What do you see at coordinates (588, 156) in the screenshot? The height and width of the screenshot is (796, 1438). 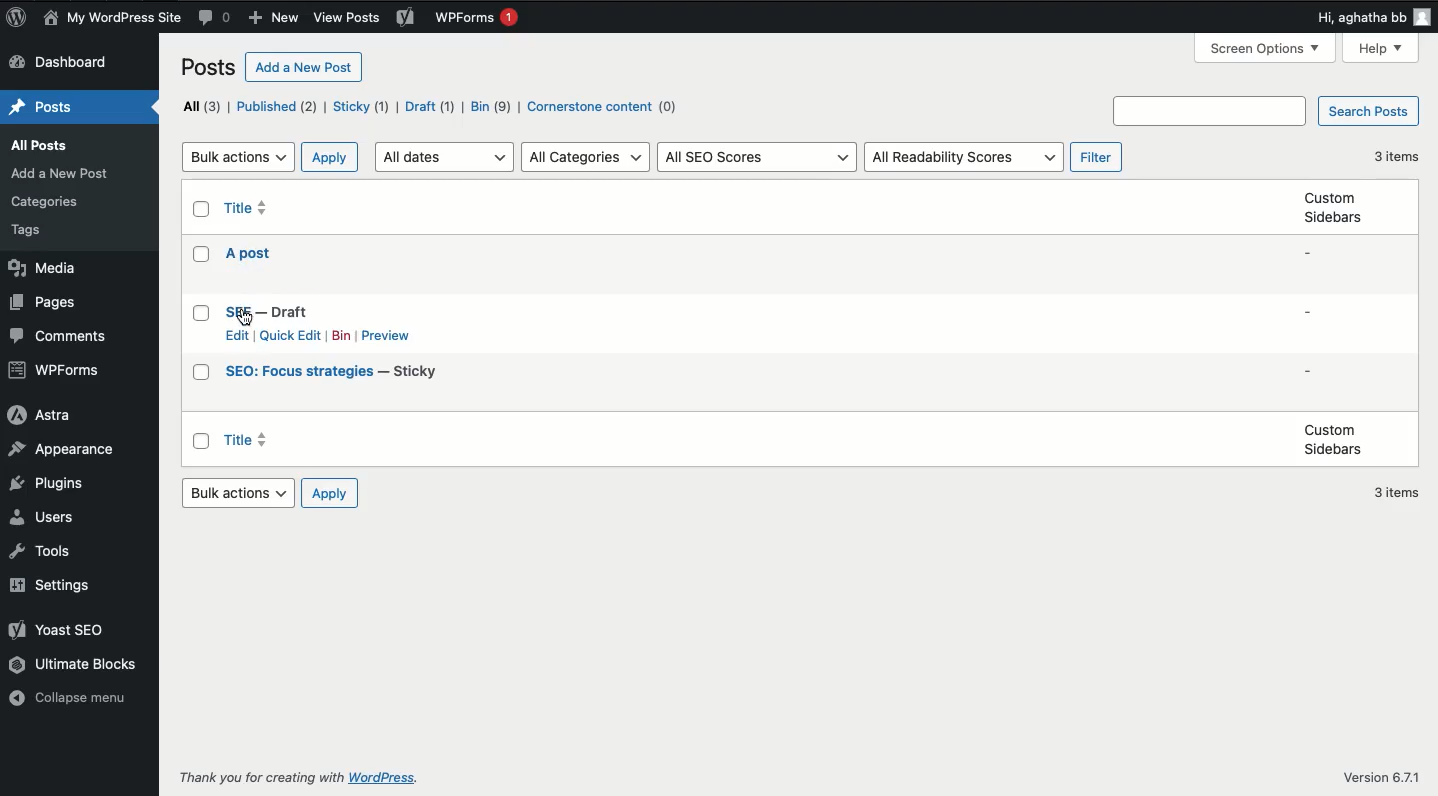 I see `All categories ` at bounding box center [588, 156].